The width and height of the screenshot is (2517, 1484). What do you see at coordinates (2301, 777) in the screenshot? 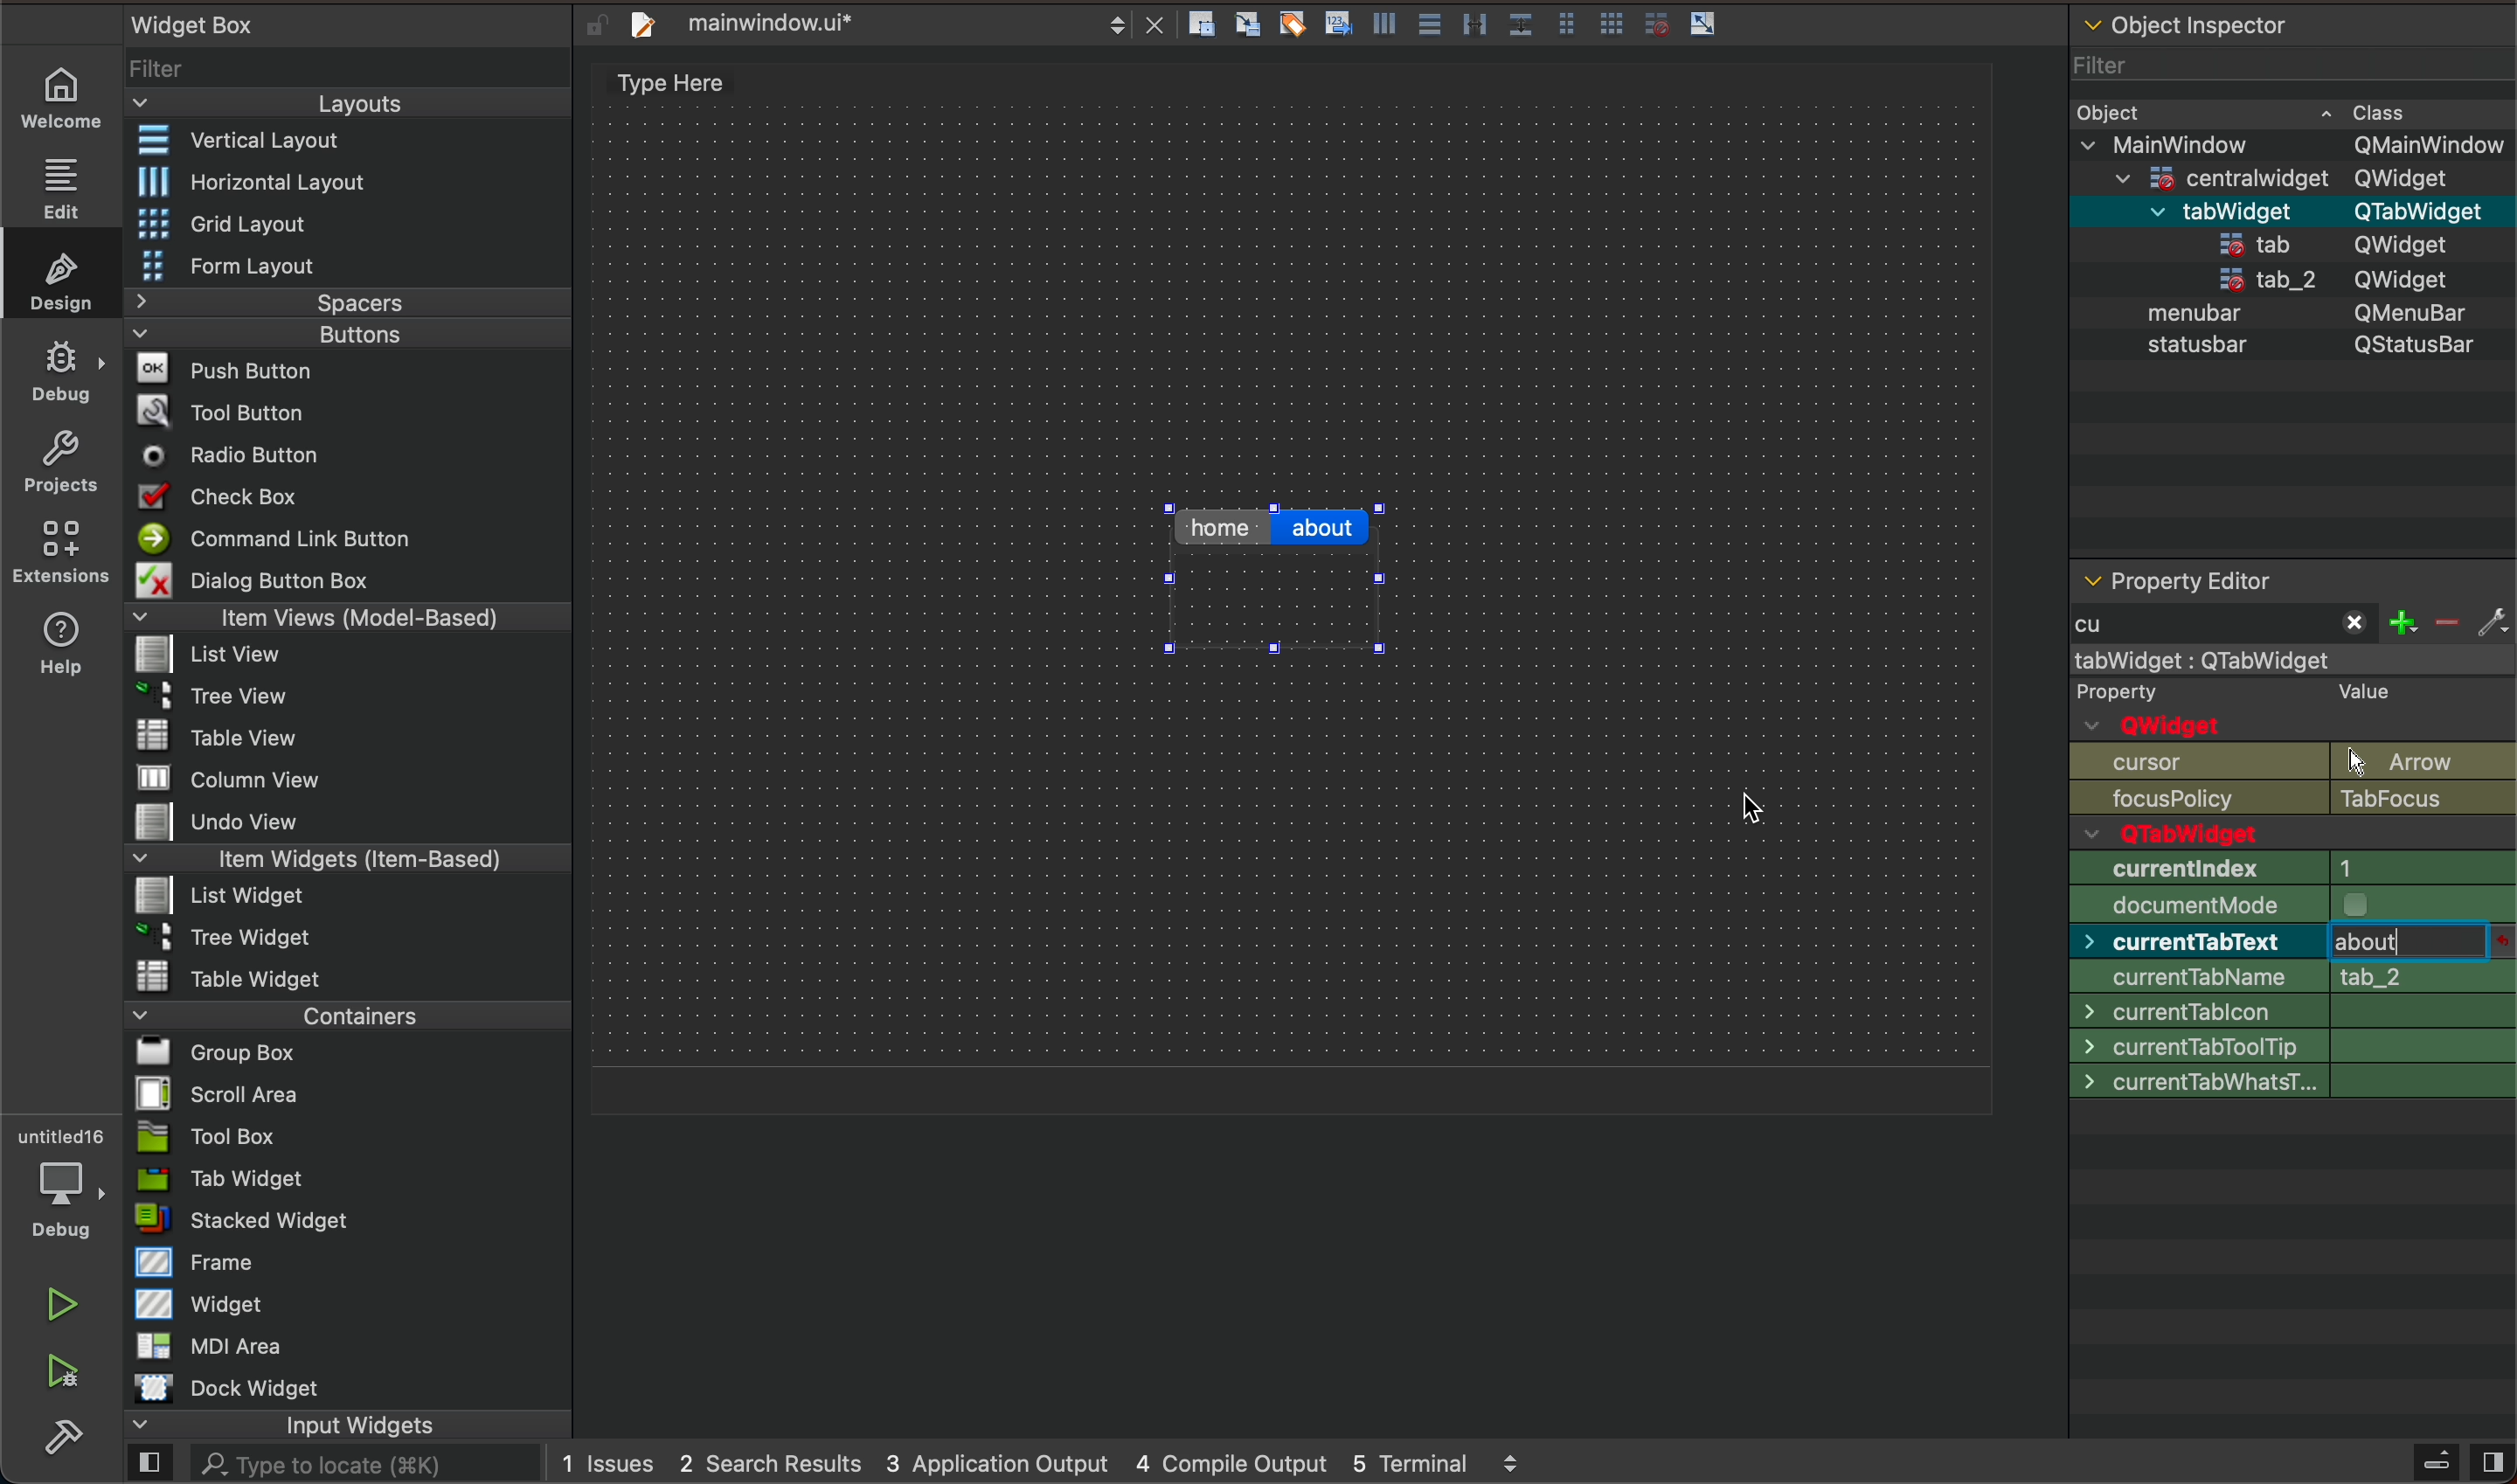
I see `object name and Qwidget` at bounding box center [2301, 777].